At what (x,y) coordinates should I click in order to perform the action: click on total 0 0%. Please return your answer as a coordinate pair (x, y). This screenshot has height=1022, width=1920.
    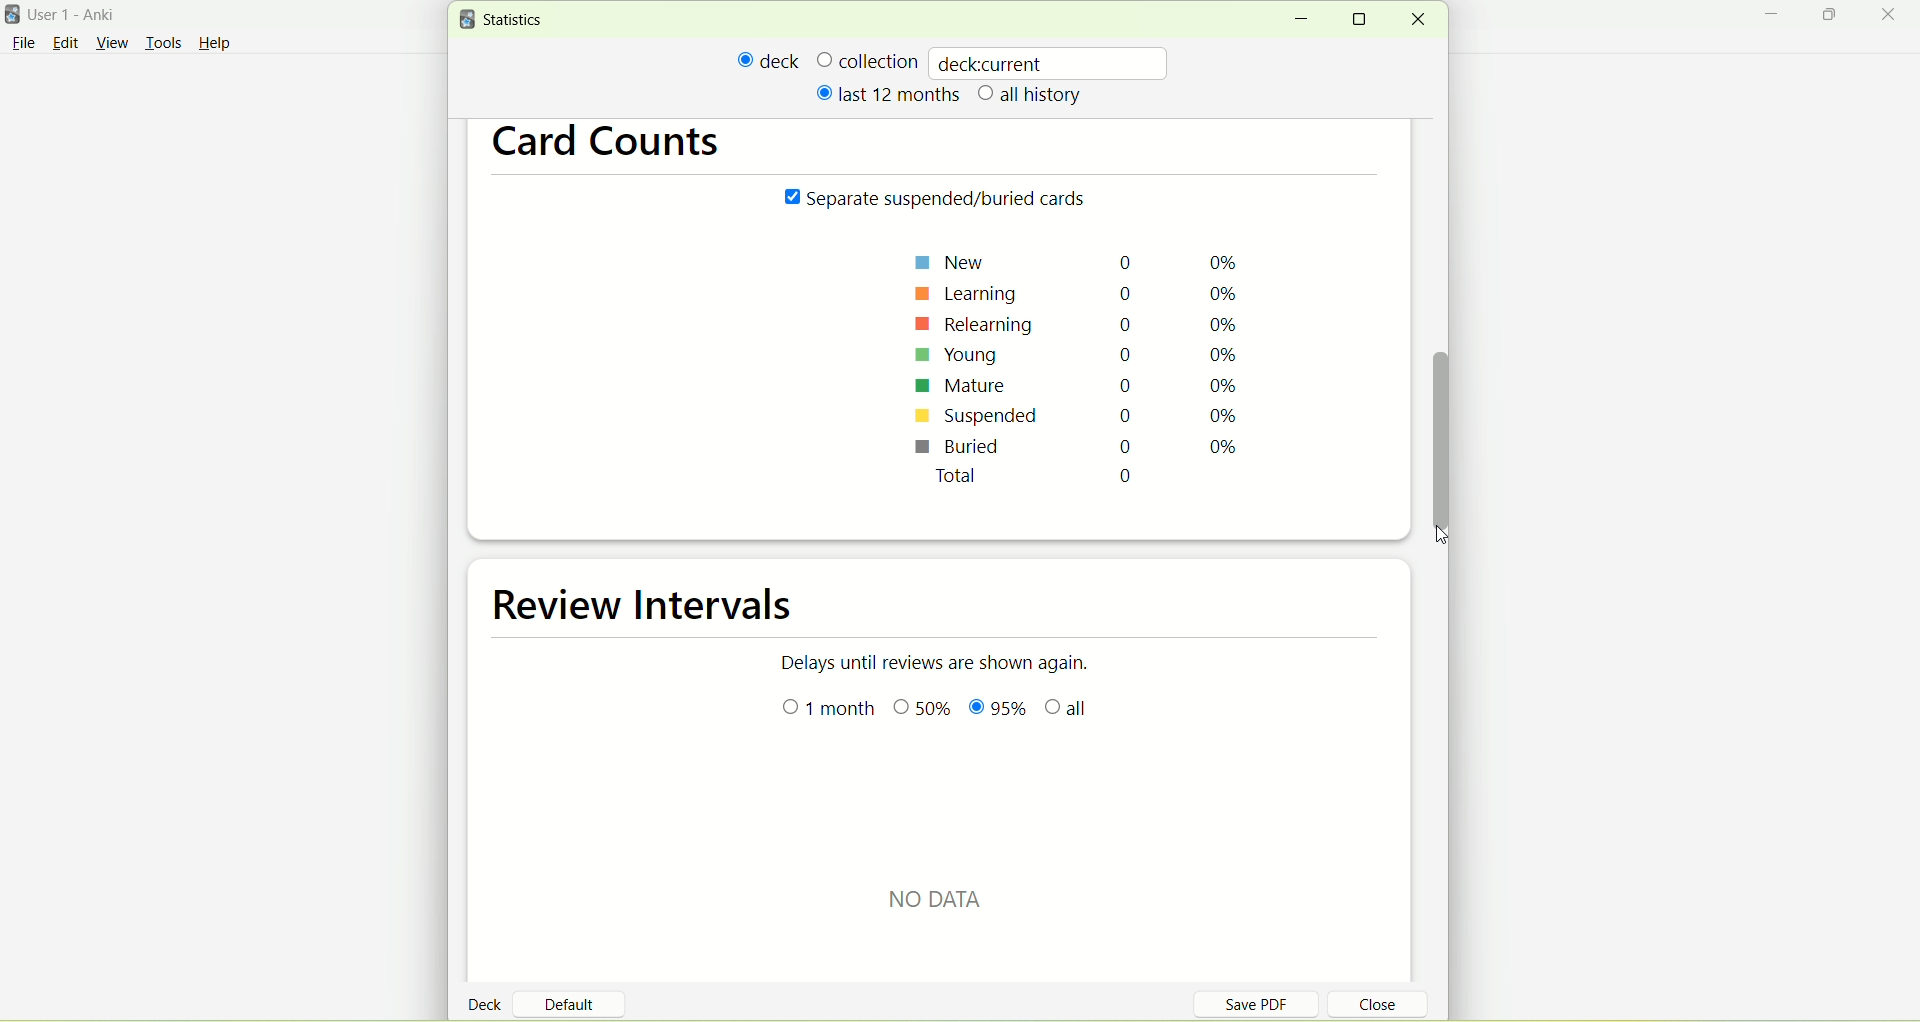
    Looking at the image, I should click on (1098, 481).